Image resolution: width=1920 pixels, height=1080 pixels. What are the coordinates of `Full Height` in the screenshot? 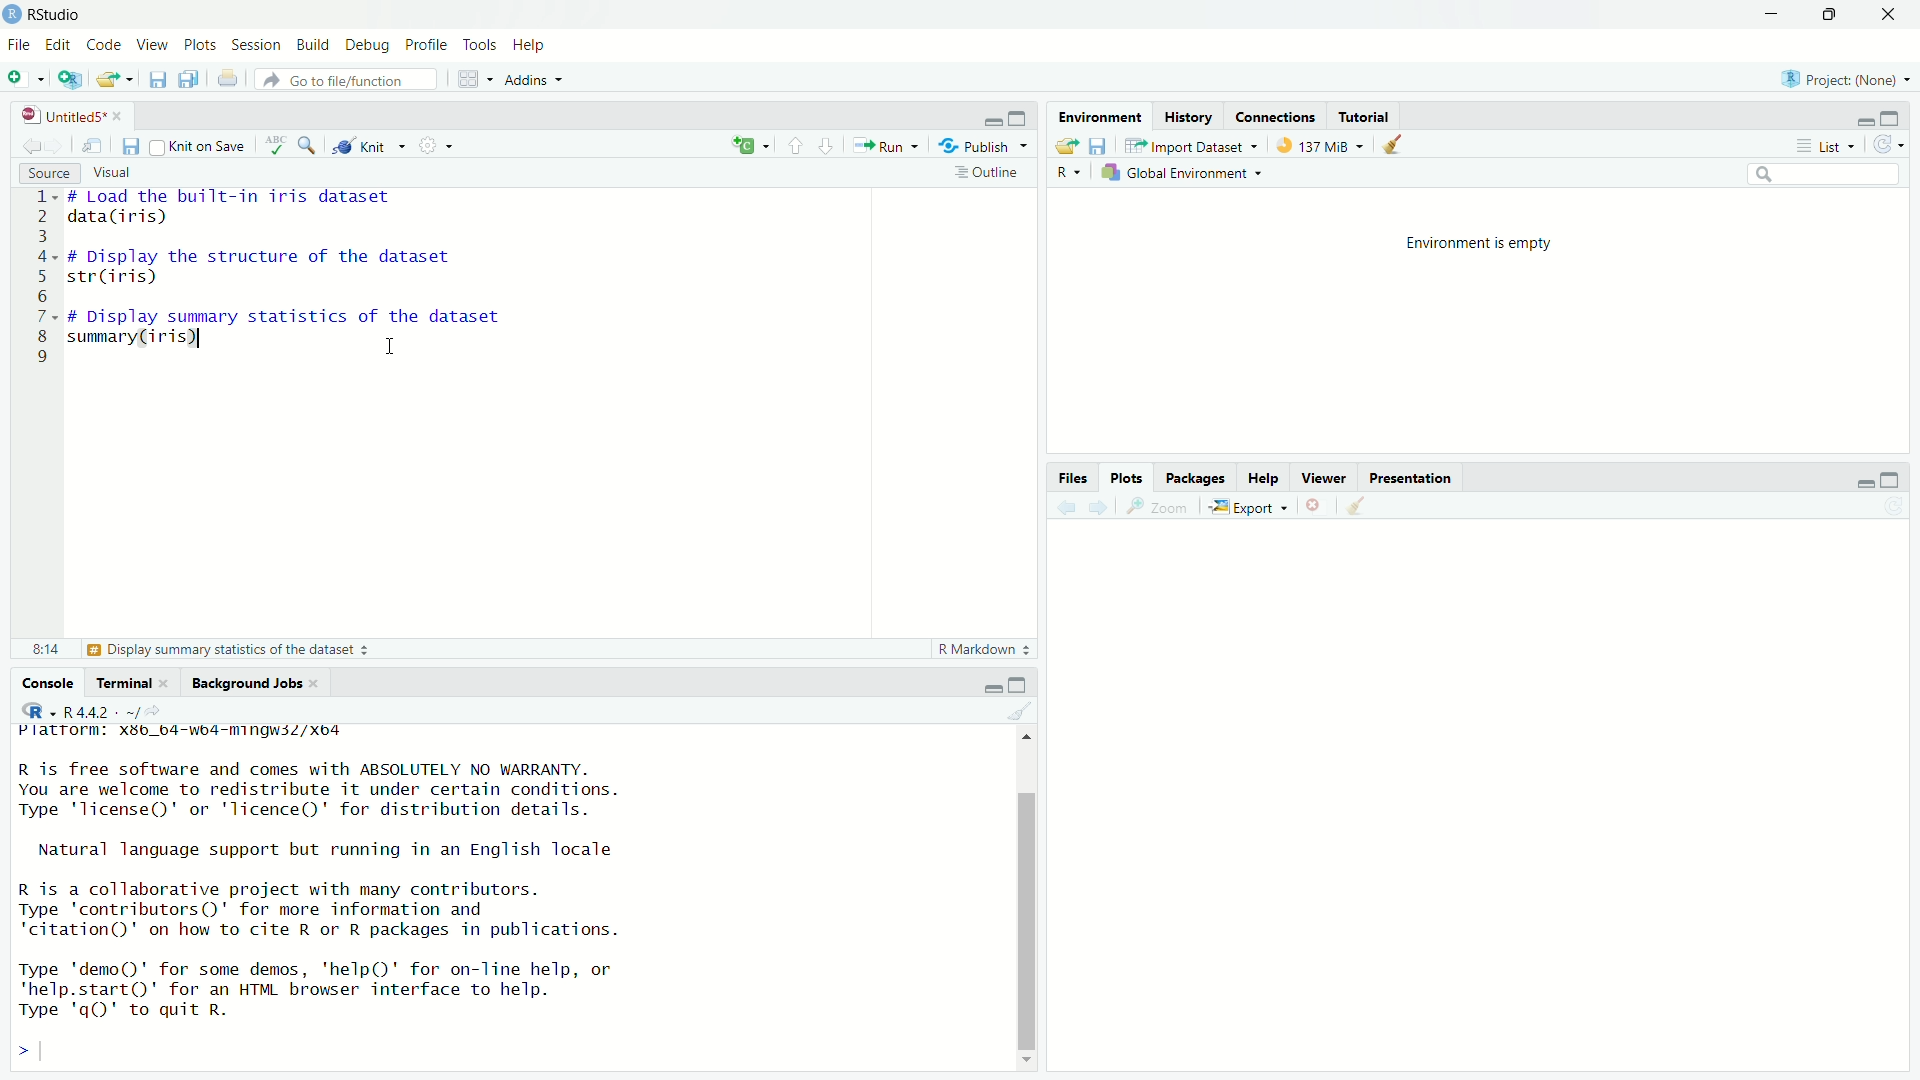 It's located at (1893, 117).